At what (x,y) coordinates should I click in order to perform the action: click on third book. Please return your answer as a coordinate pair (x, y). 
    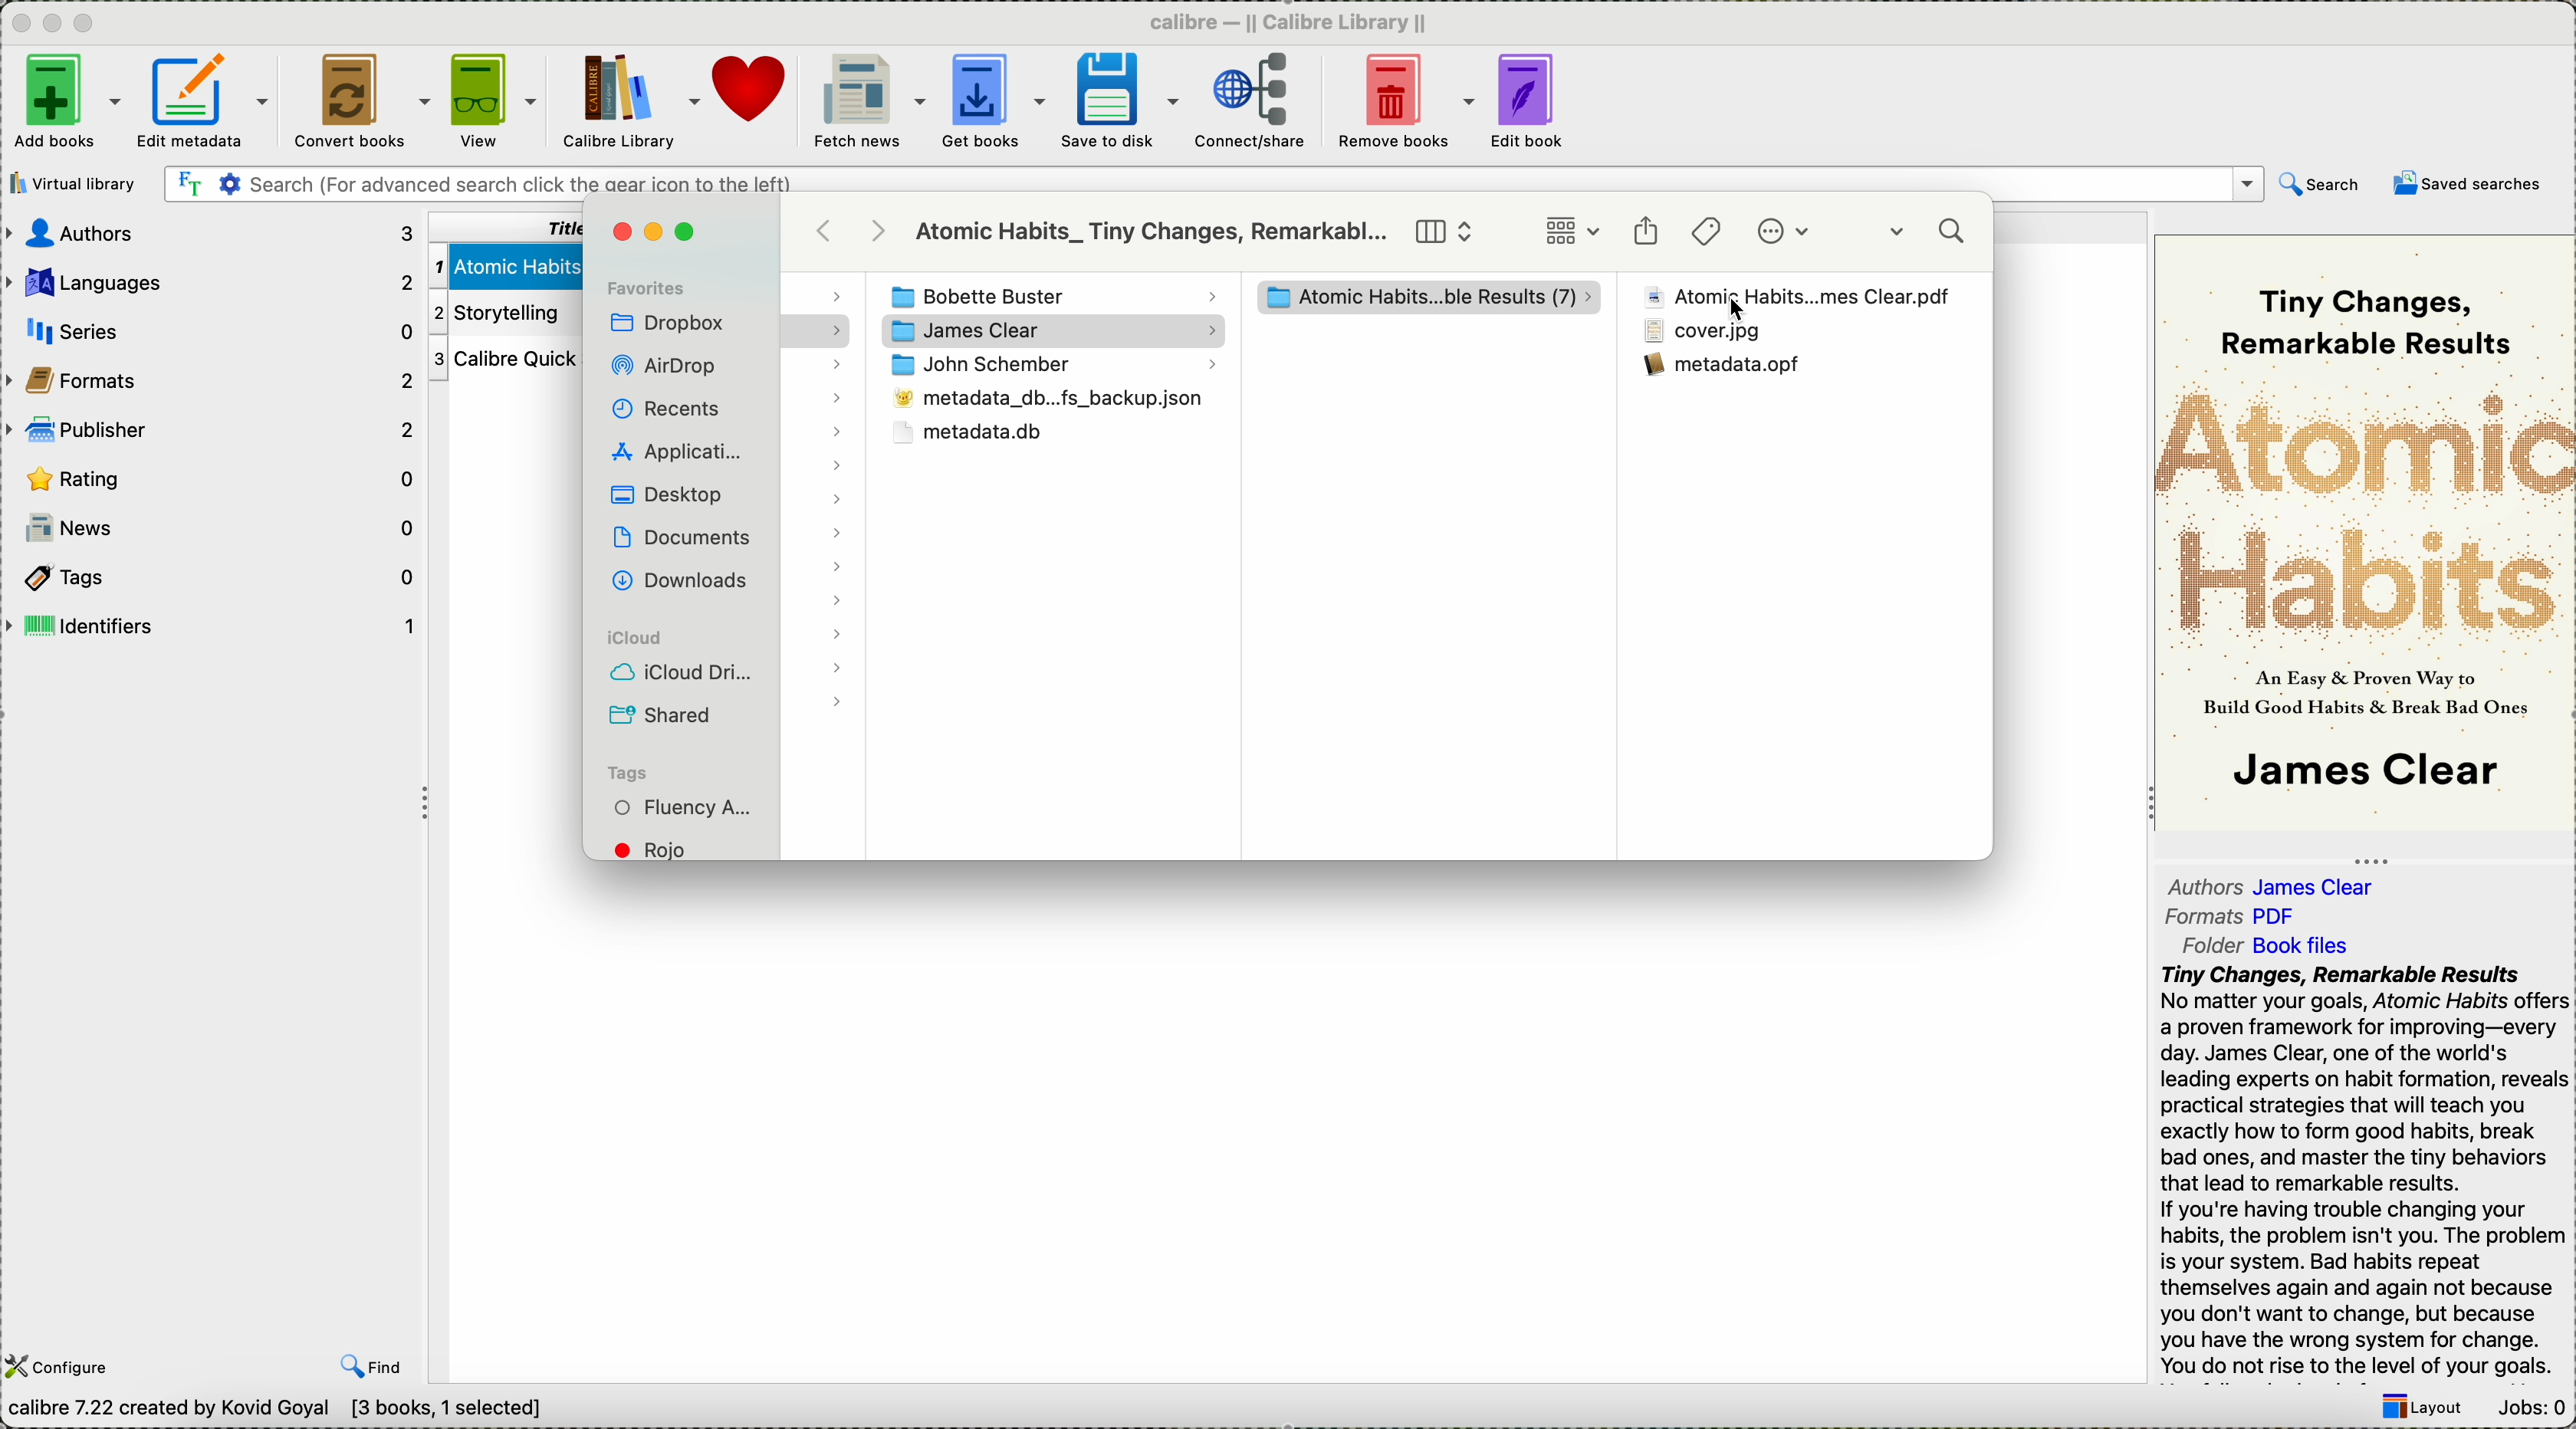
    Looking at the image, I should click on (501, 360).